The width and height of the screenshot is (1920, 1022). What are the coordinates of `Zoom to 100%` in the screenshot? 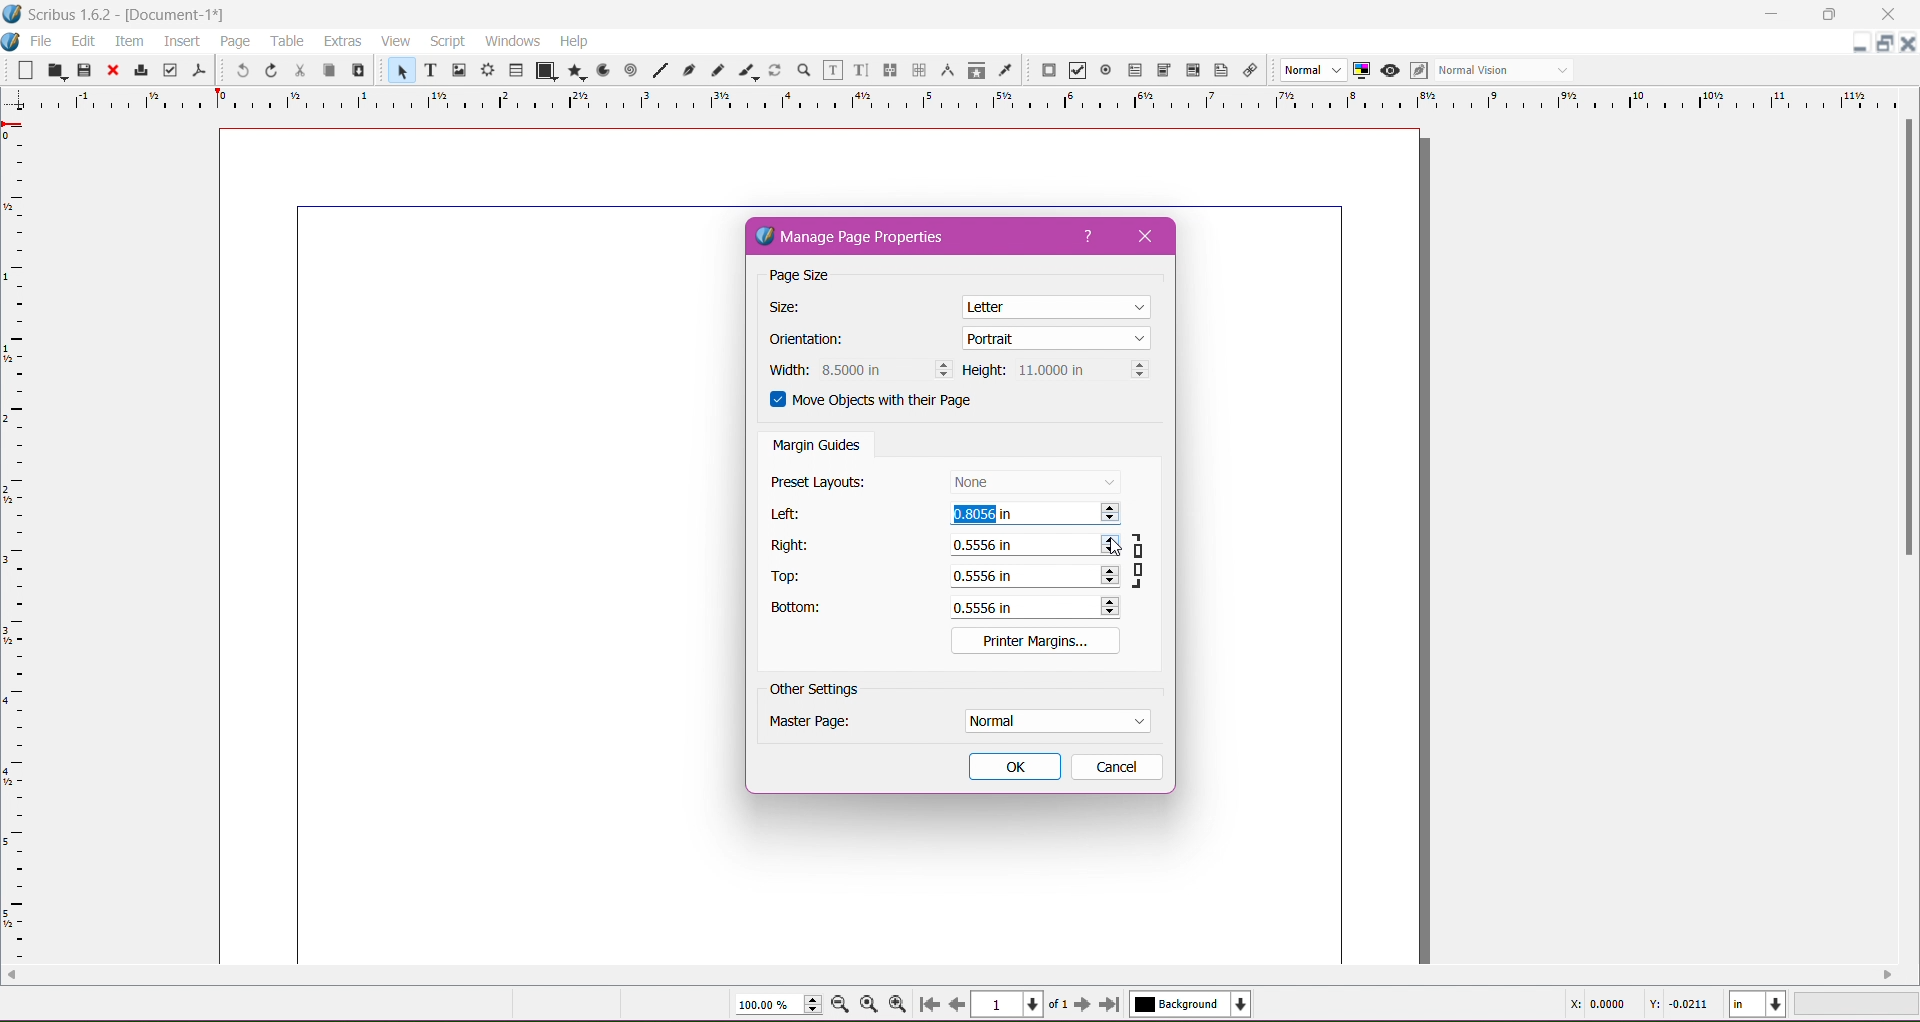 It's located at (869, 1003).